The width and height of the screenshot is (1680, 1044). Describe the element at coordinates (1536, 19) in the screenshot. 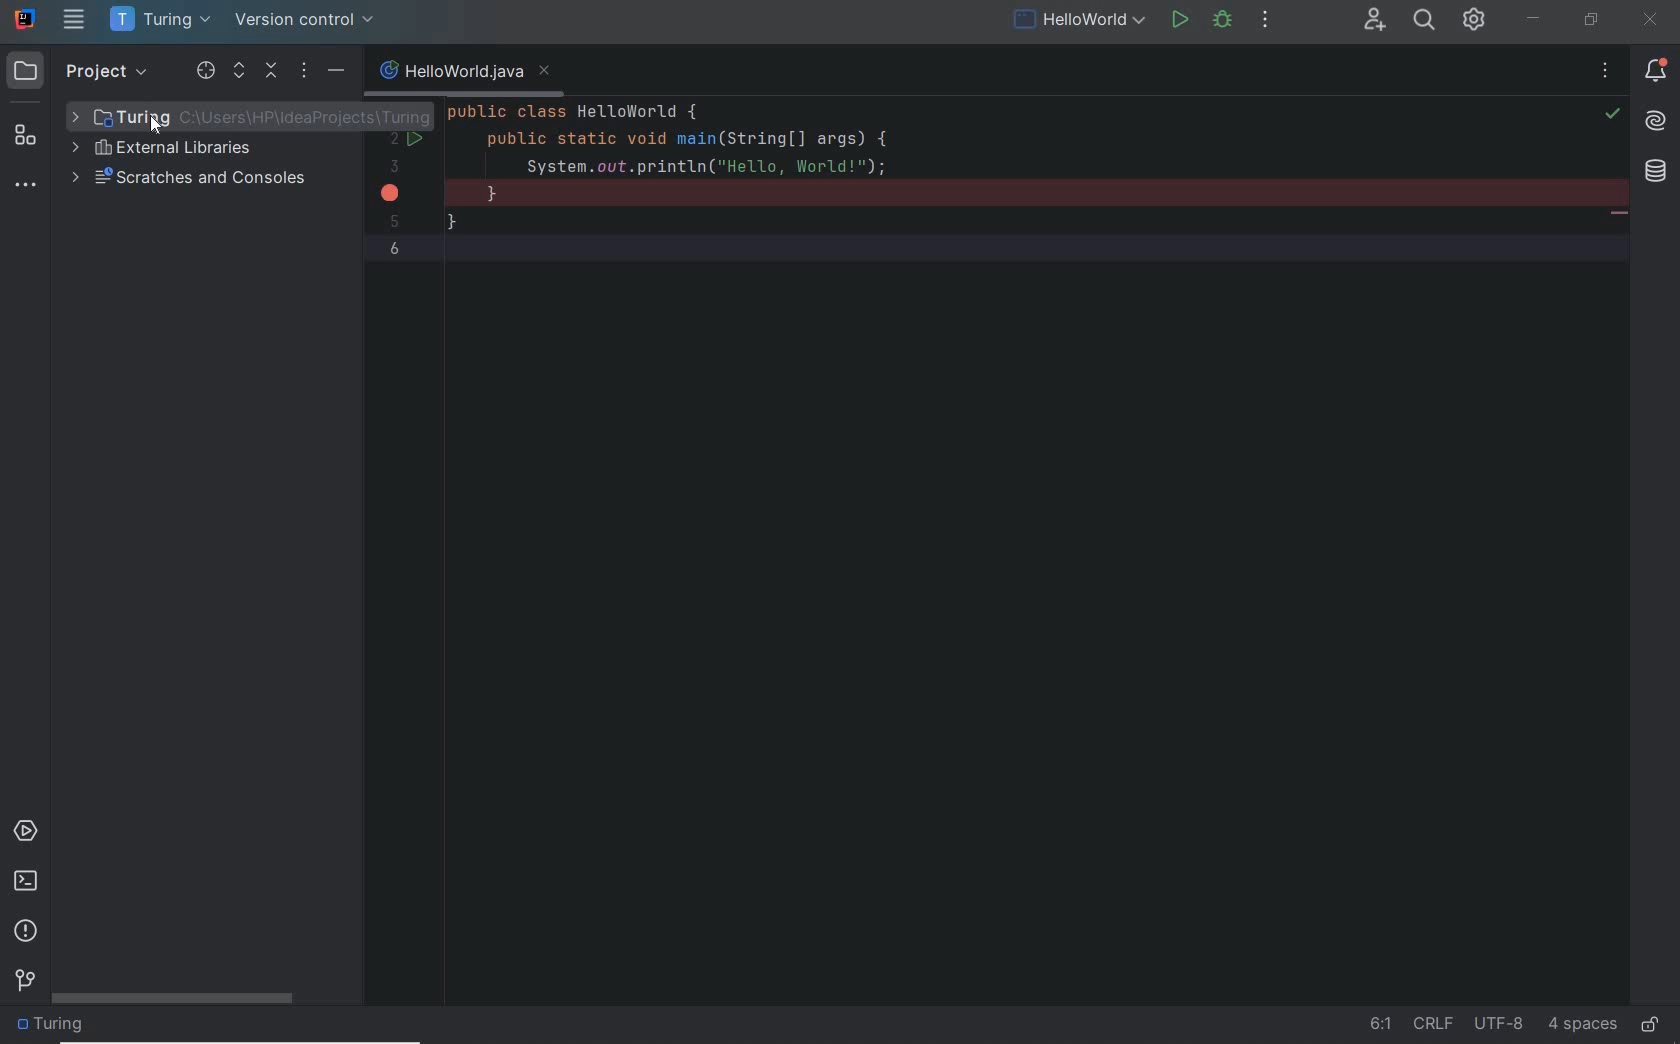

I see `MINIMIZE` at that location.